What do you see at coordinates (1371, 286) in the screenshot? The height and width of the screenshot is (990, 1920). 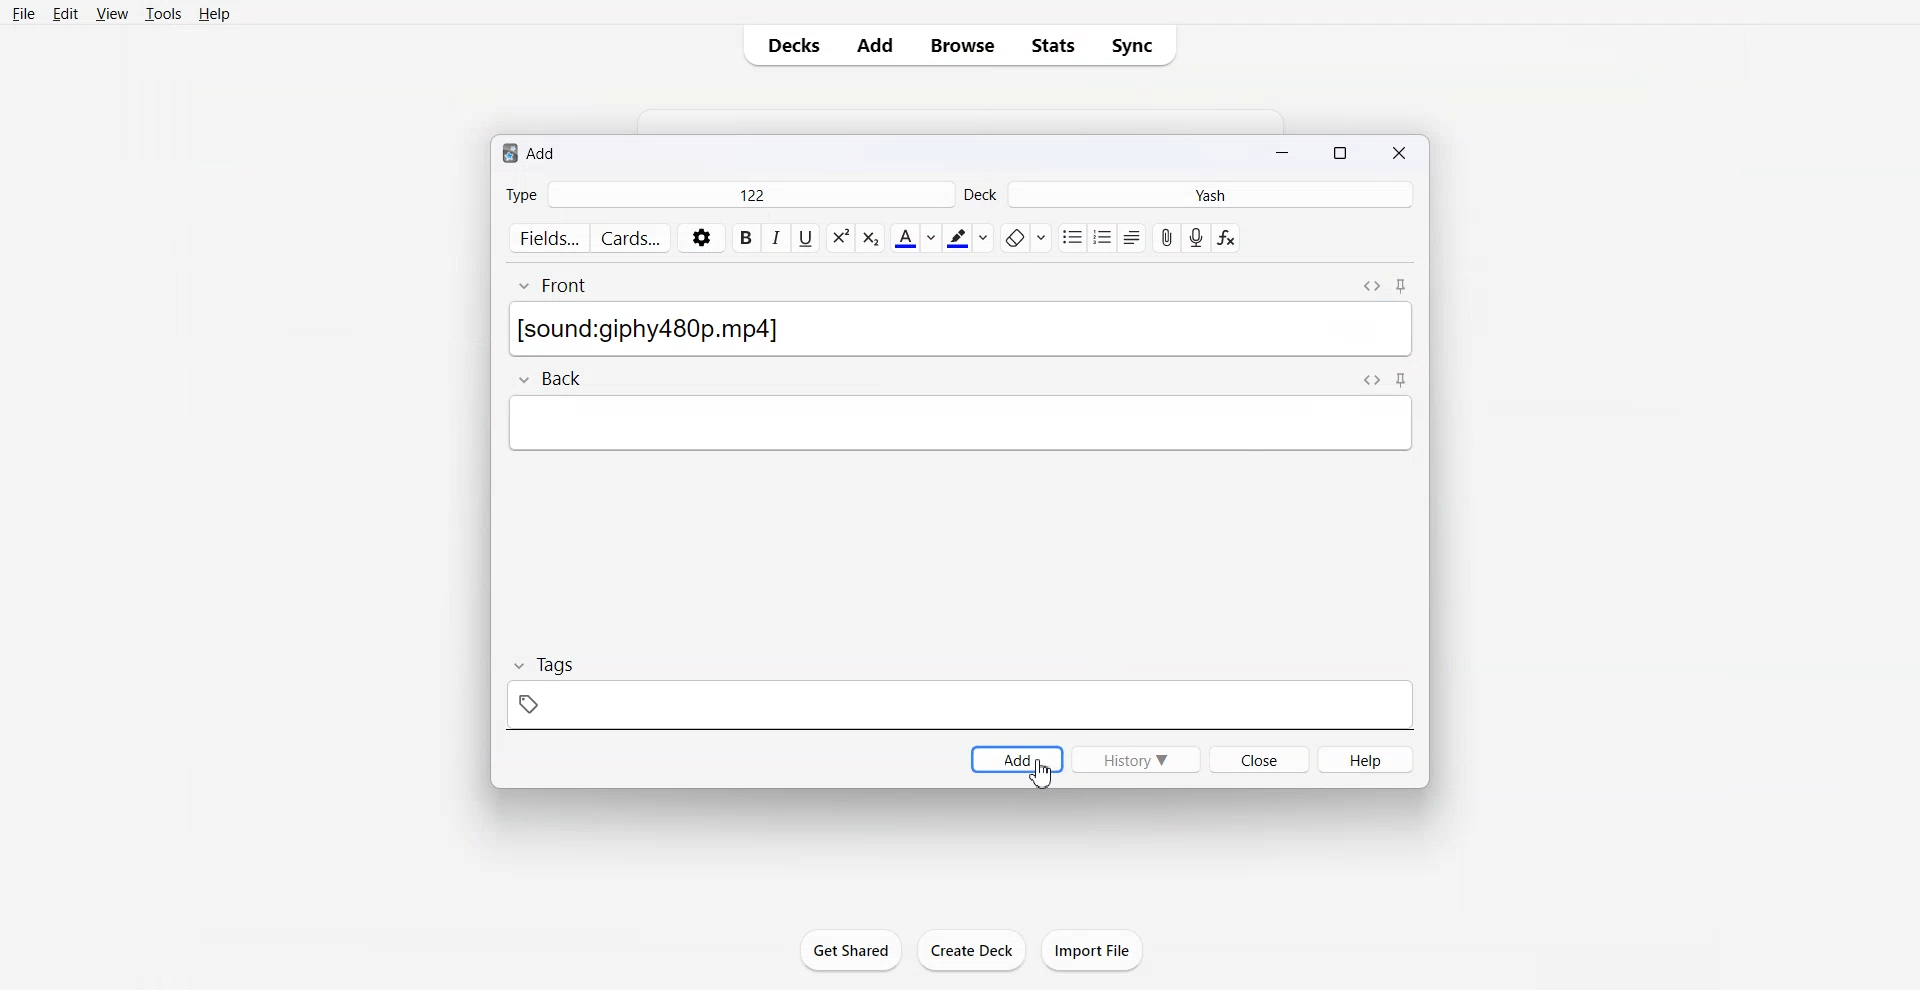 I see `Toggle HTML Editor` at bounding box center [1371, 286].